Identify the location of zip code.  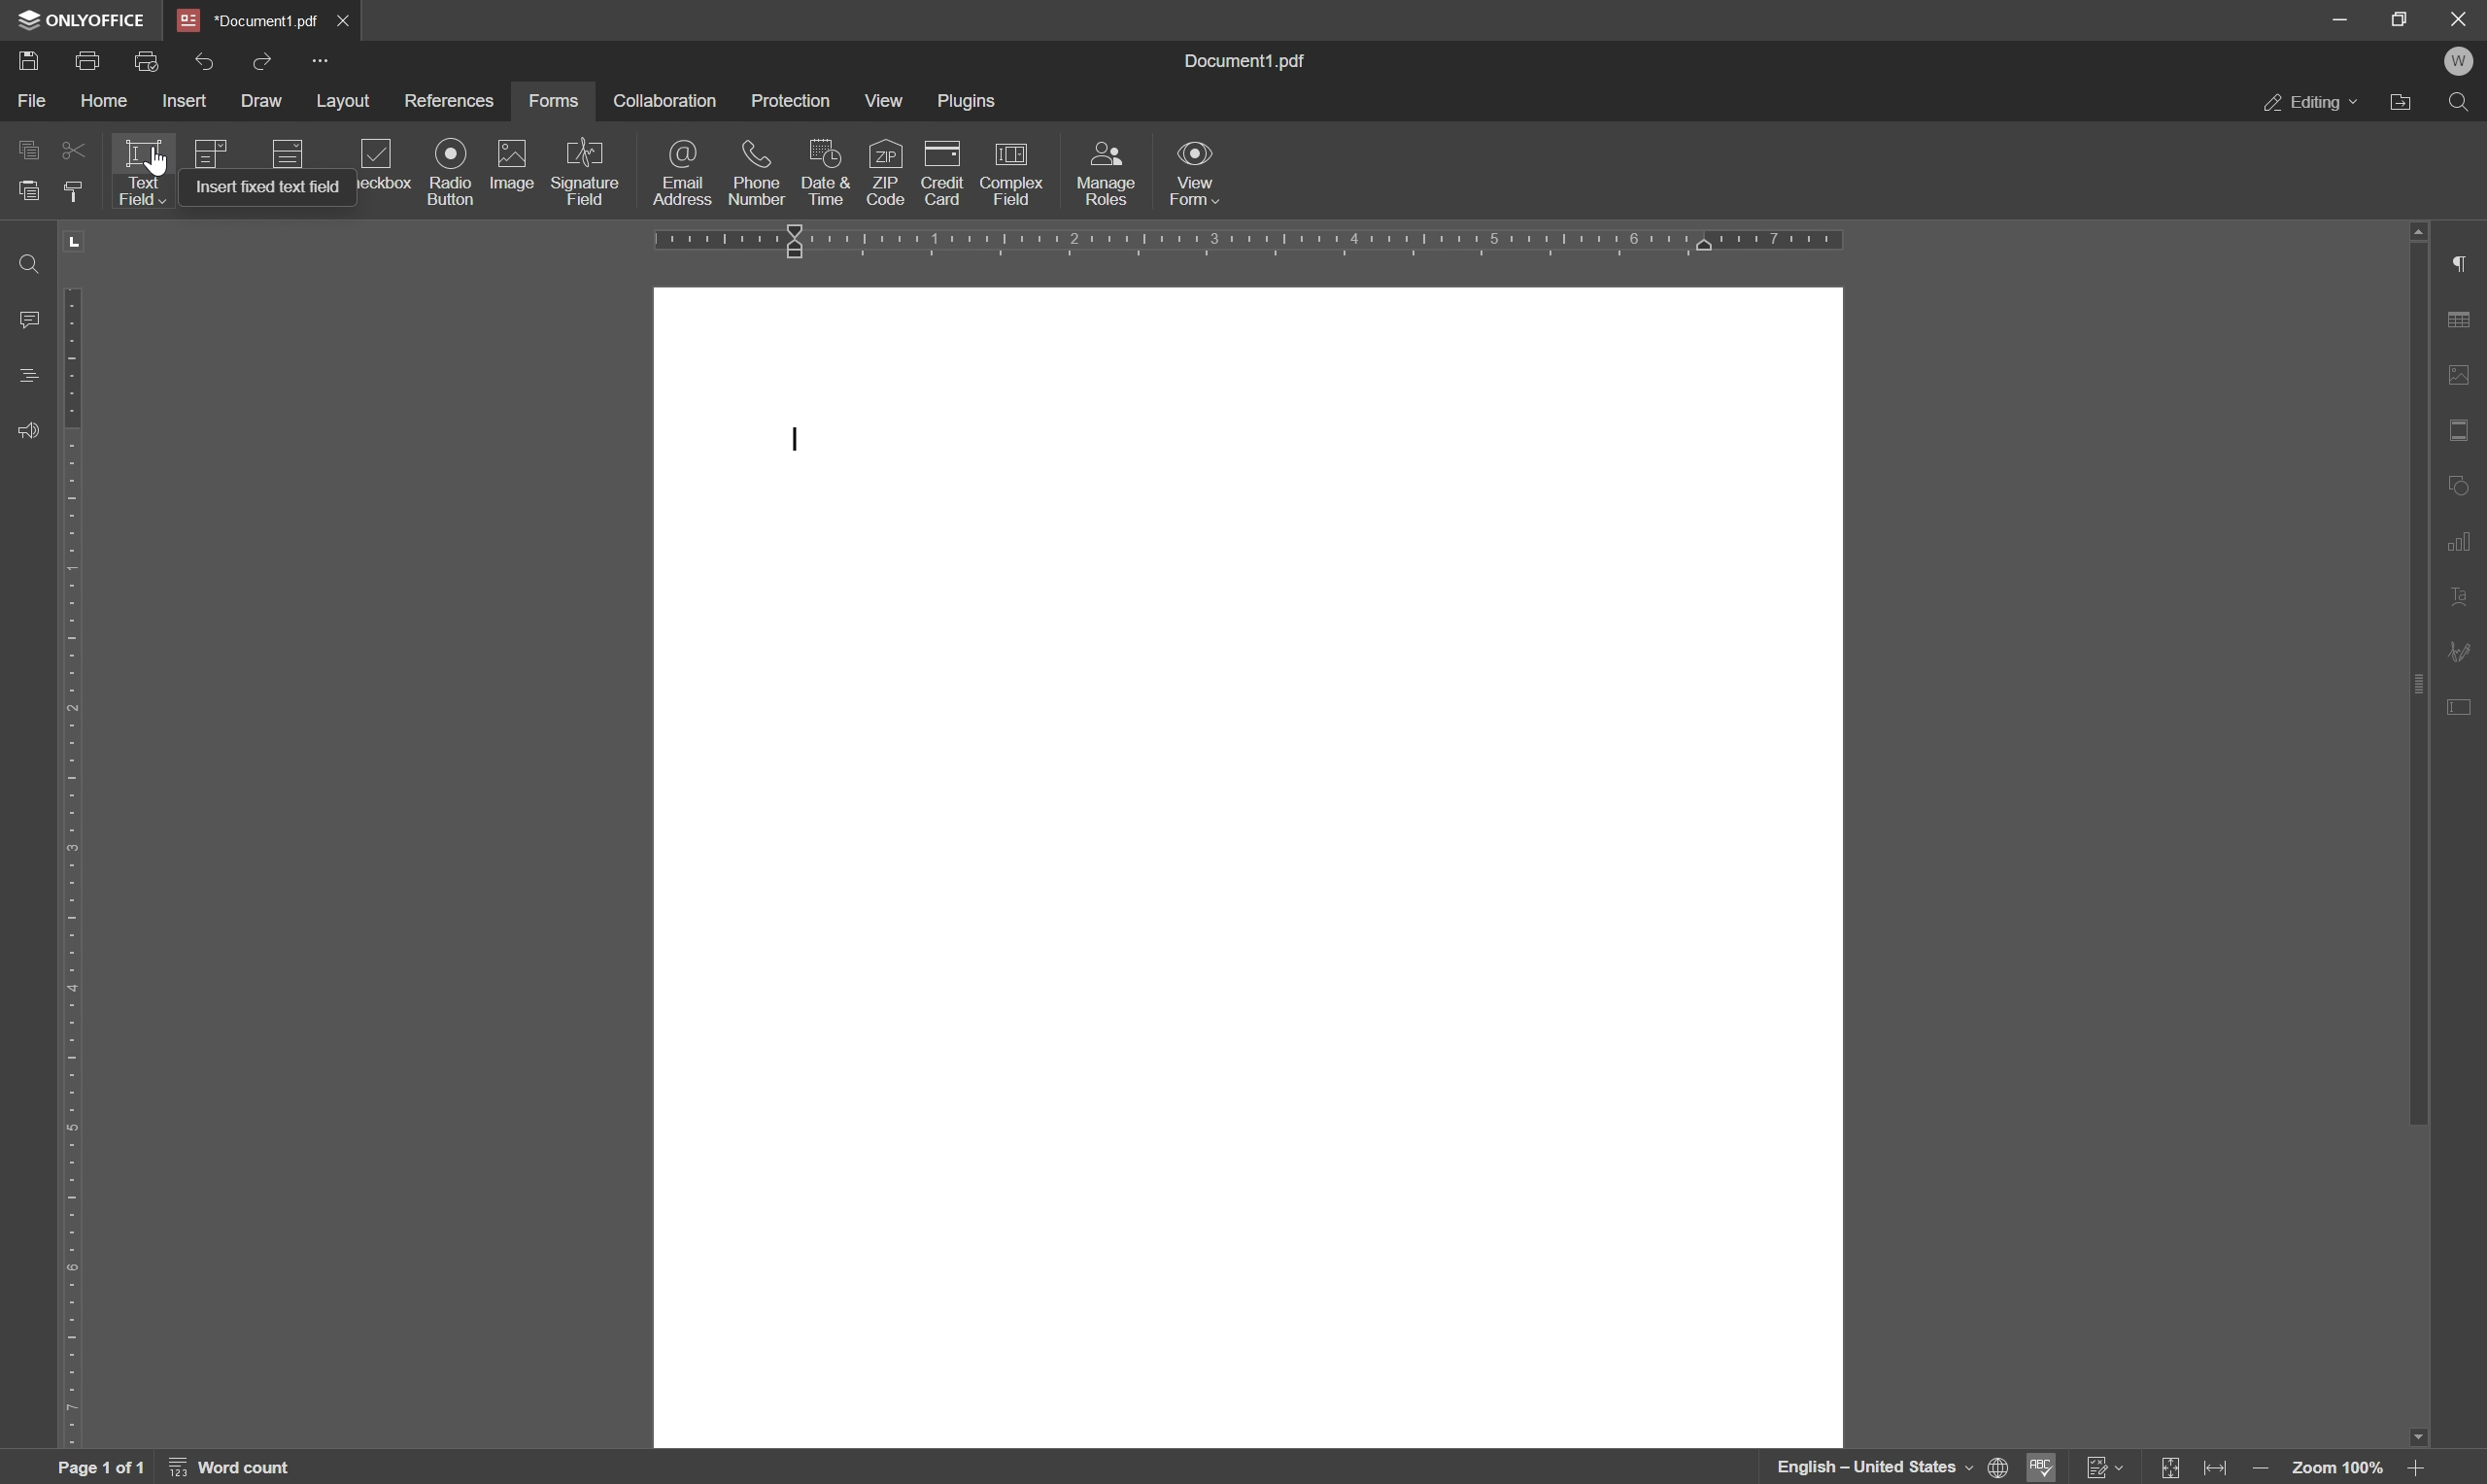
(887, 172).